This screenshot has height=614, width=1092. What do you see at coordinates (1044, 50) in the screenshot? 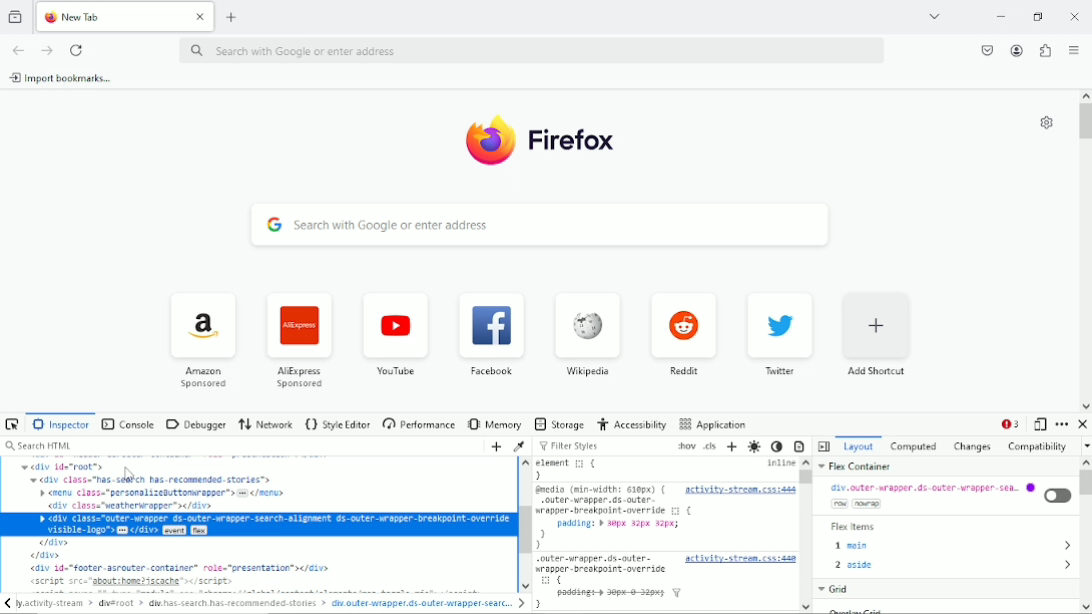
I see `extensions` at bounding box center [1044, 50].